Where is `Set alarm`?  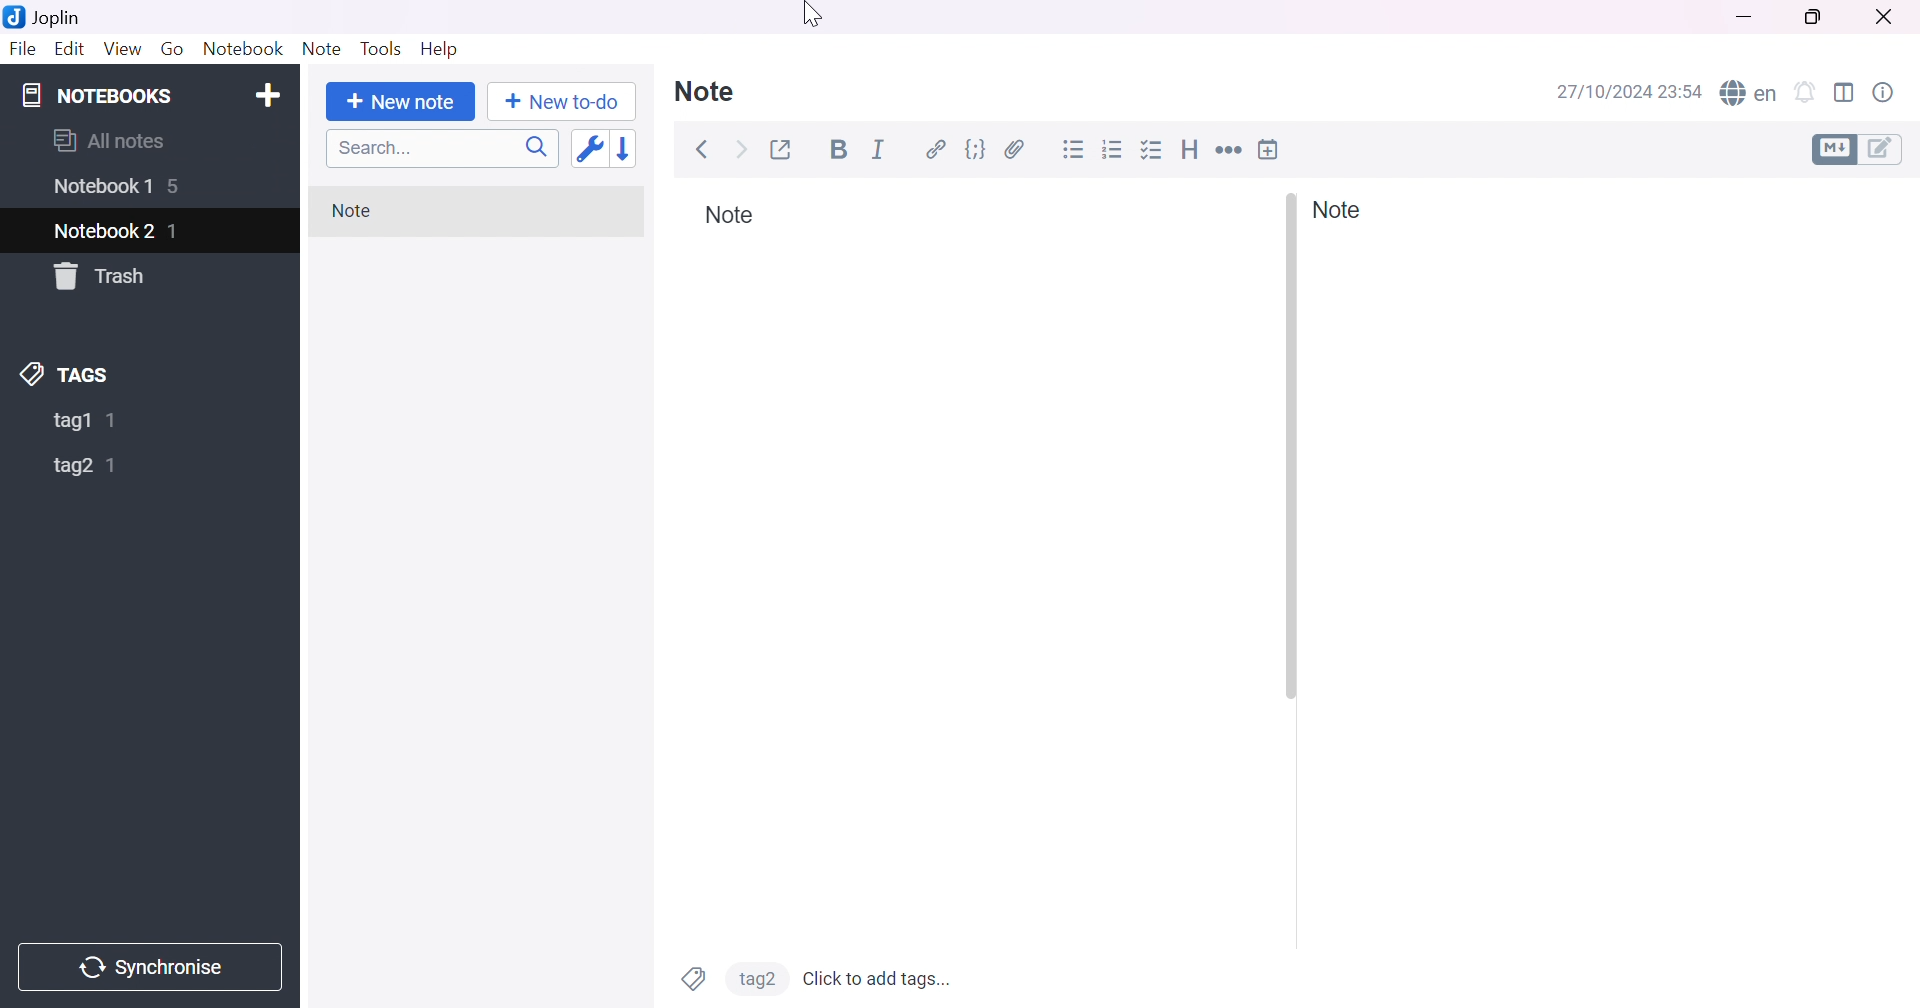 Set alarm is located at coordinates (1804, 91).